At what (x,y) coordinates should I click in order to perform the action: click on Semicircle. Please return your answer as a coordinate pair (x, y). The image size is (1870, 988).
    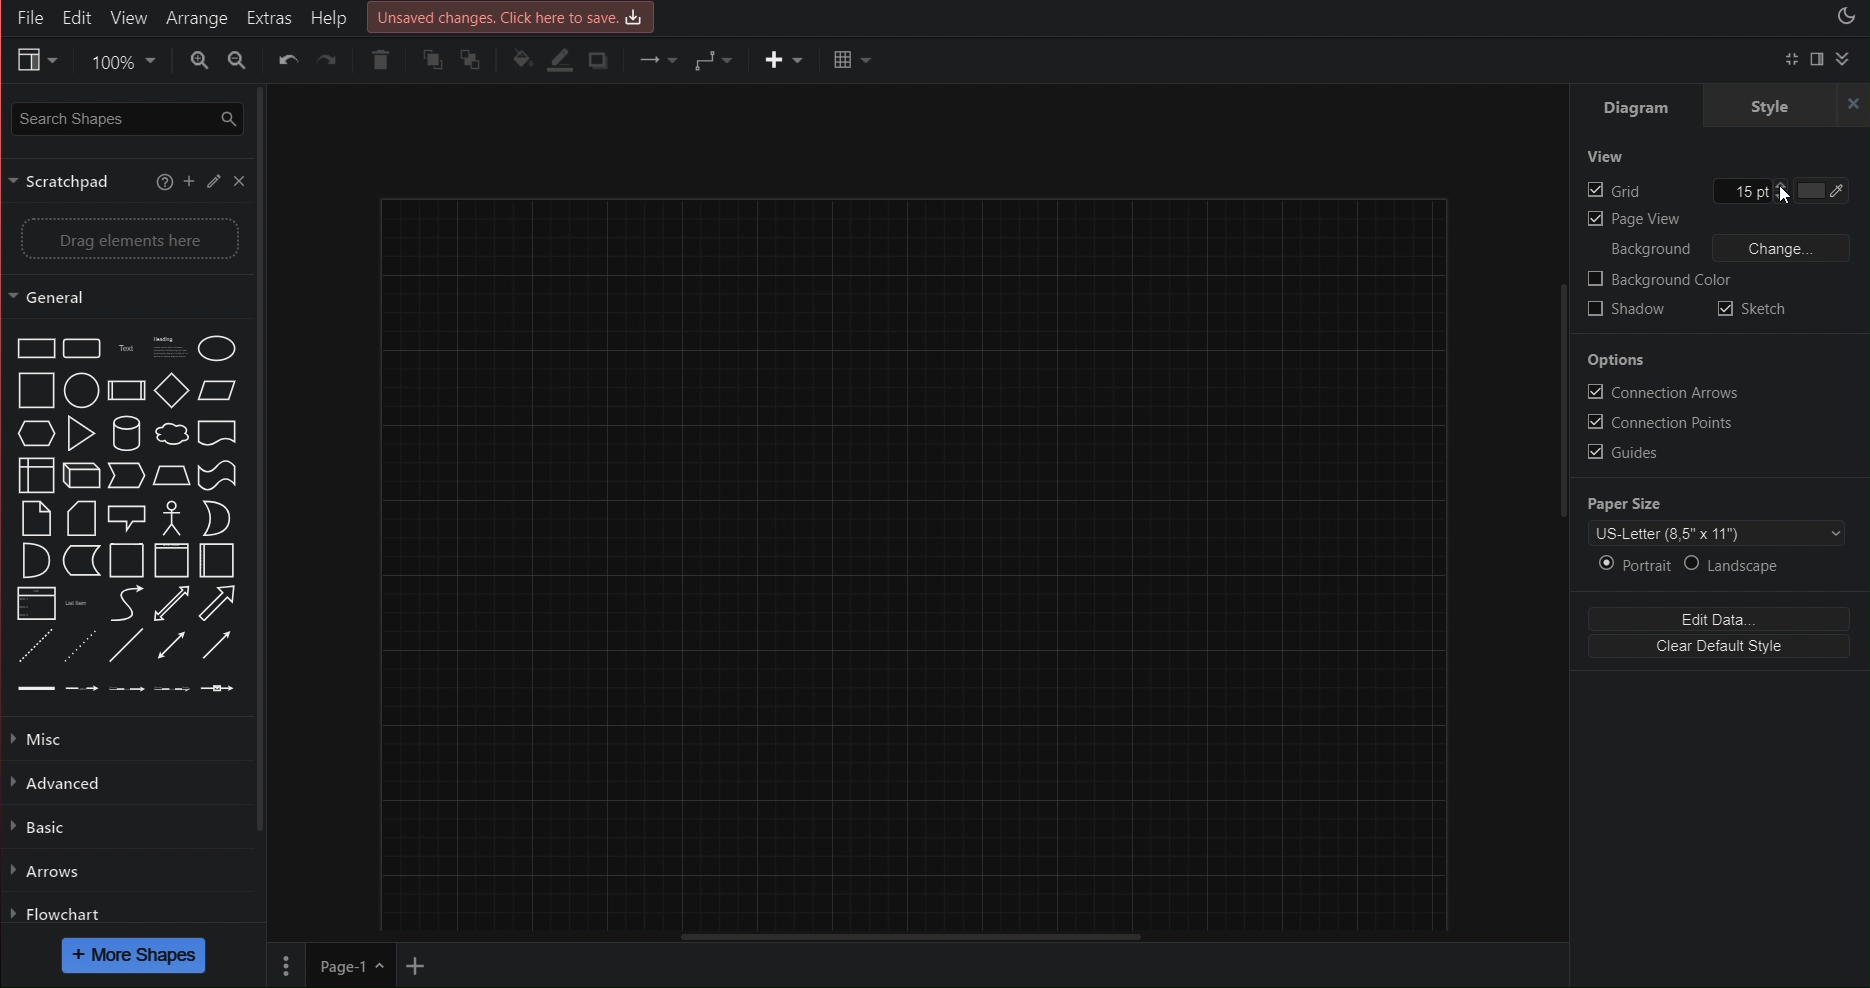
    Looking at the image, I should click on (25, 562).